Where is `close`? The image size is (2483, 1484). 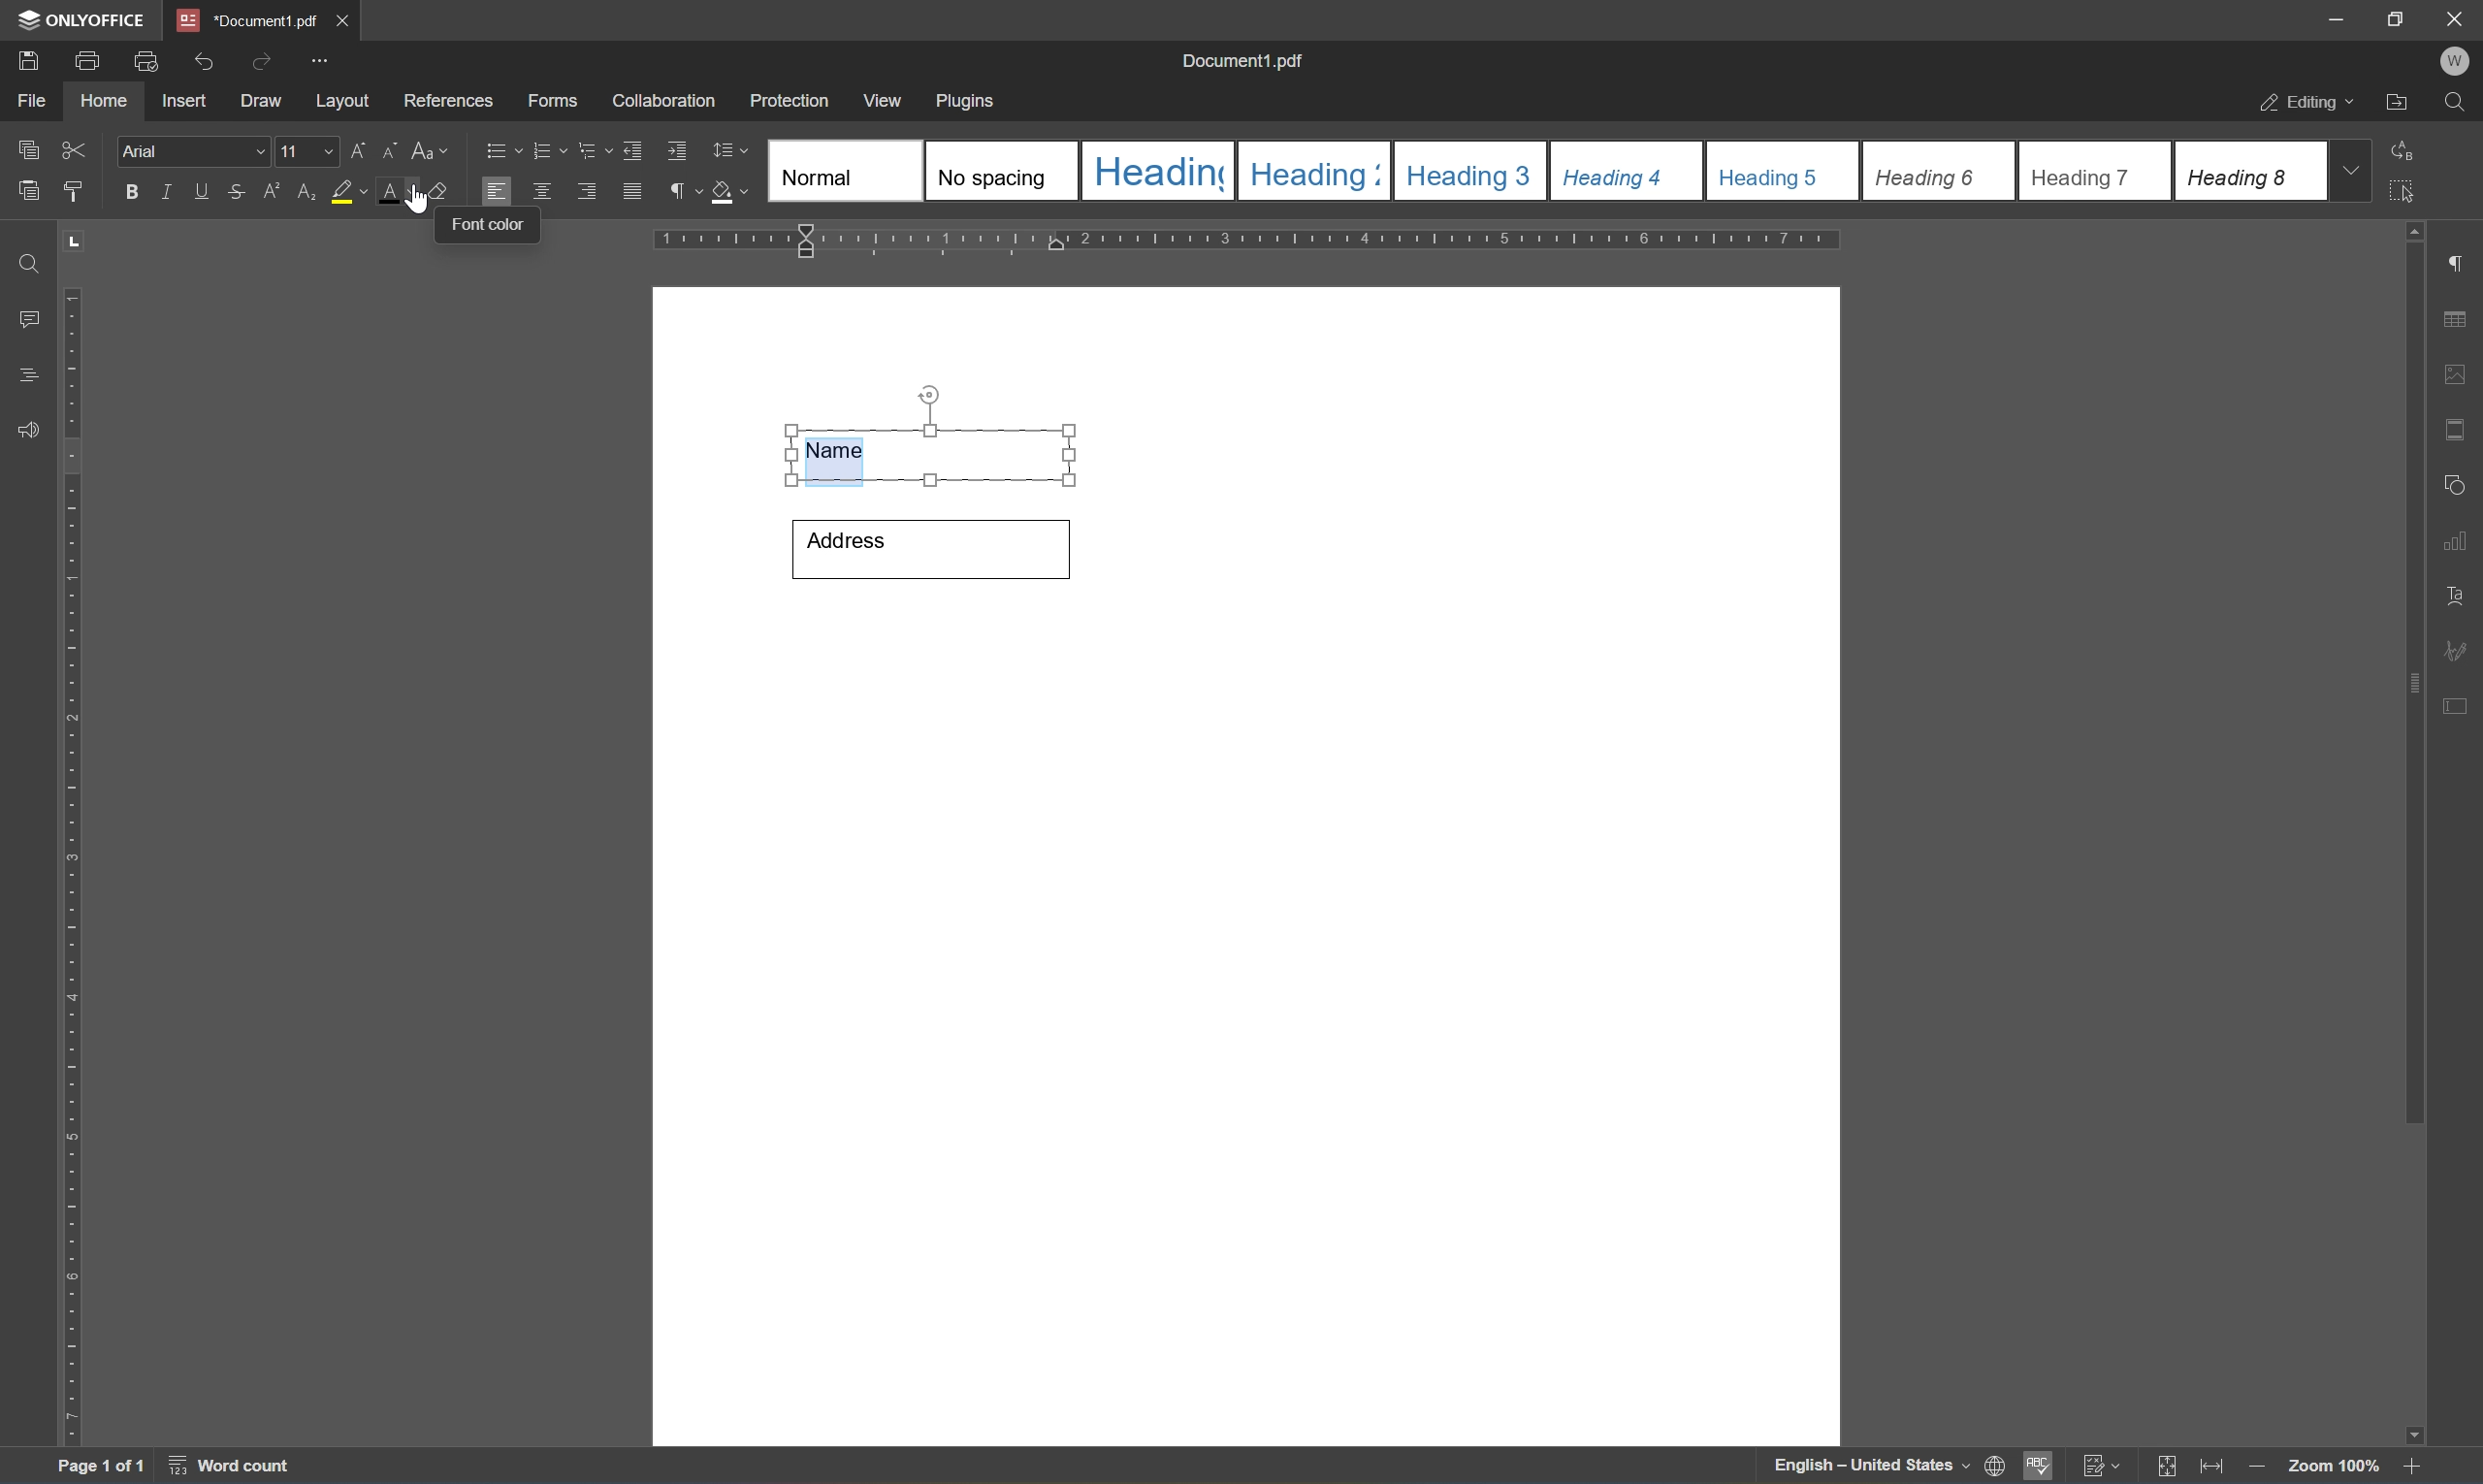
close is located at coordinates (346, 16).